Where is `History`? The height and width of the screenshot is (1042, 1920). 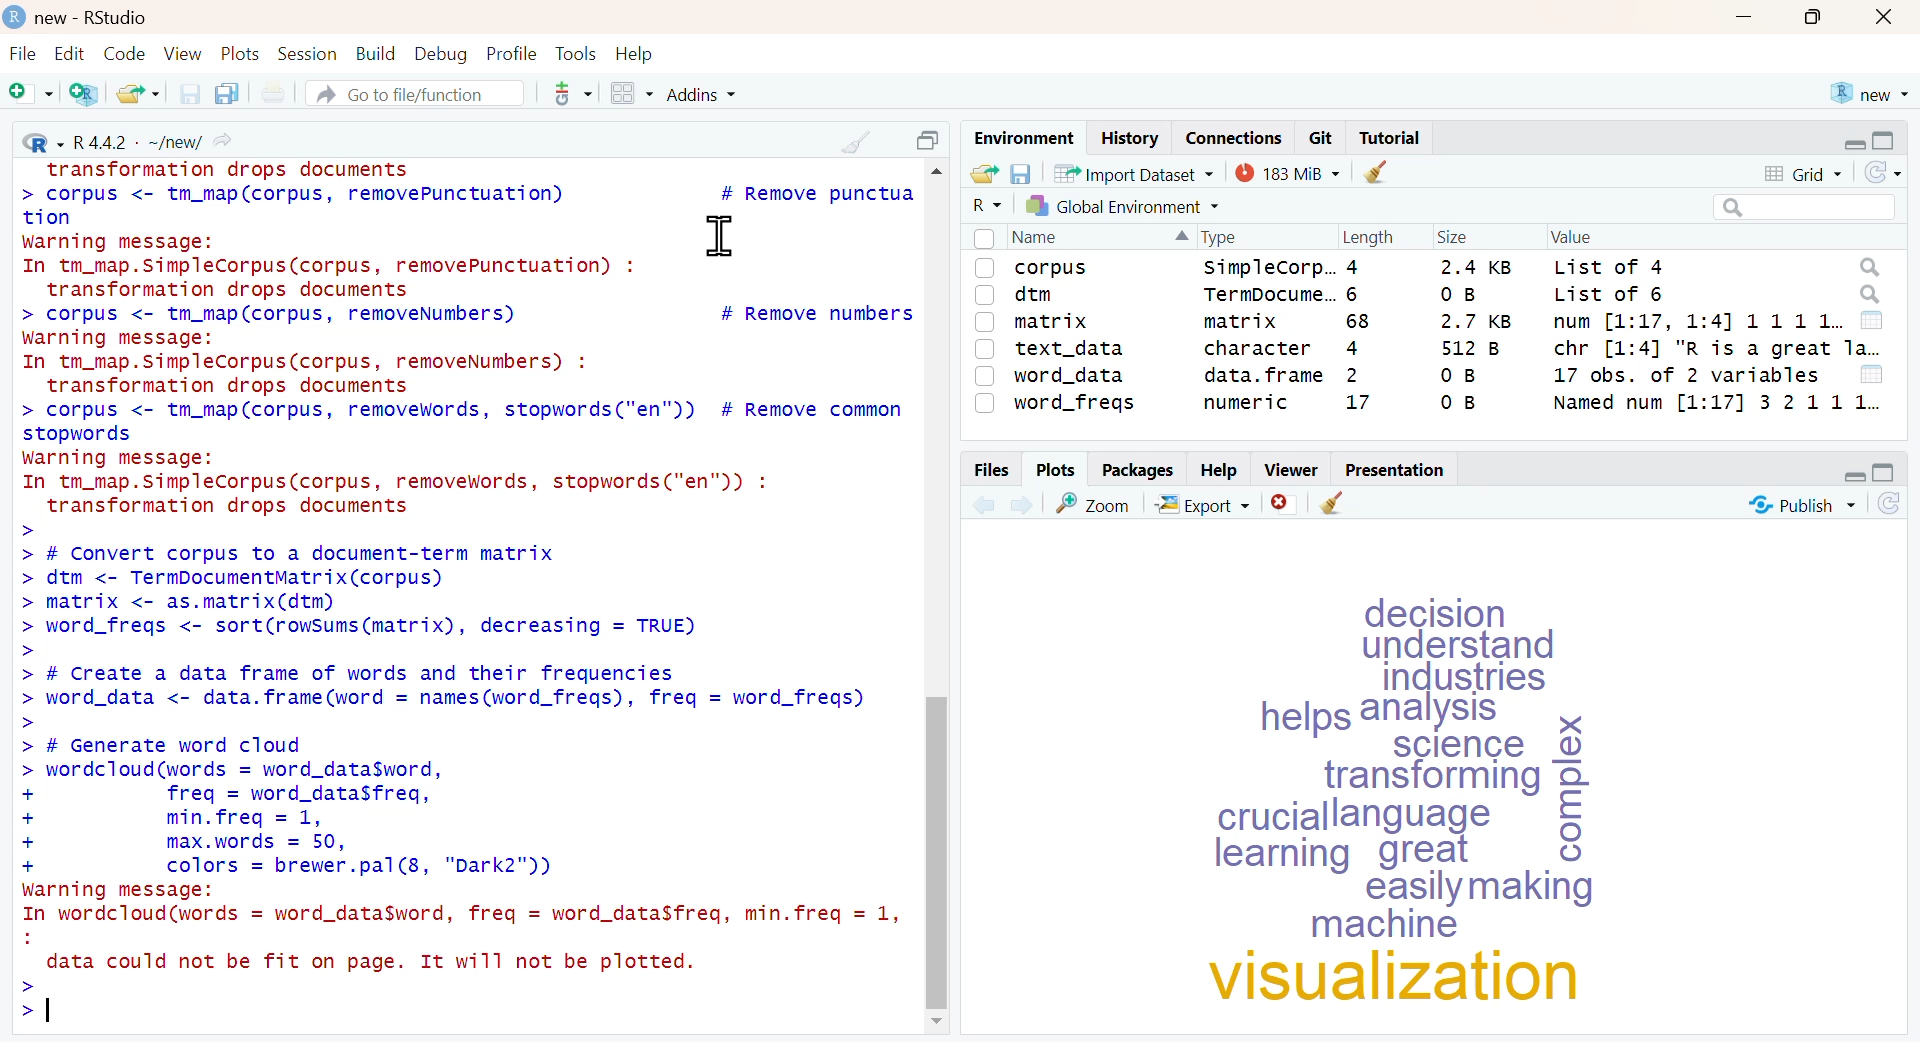
History is located at coordinates (1128, 138).